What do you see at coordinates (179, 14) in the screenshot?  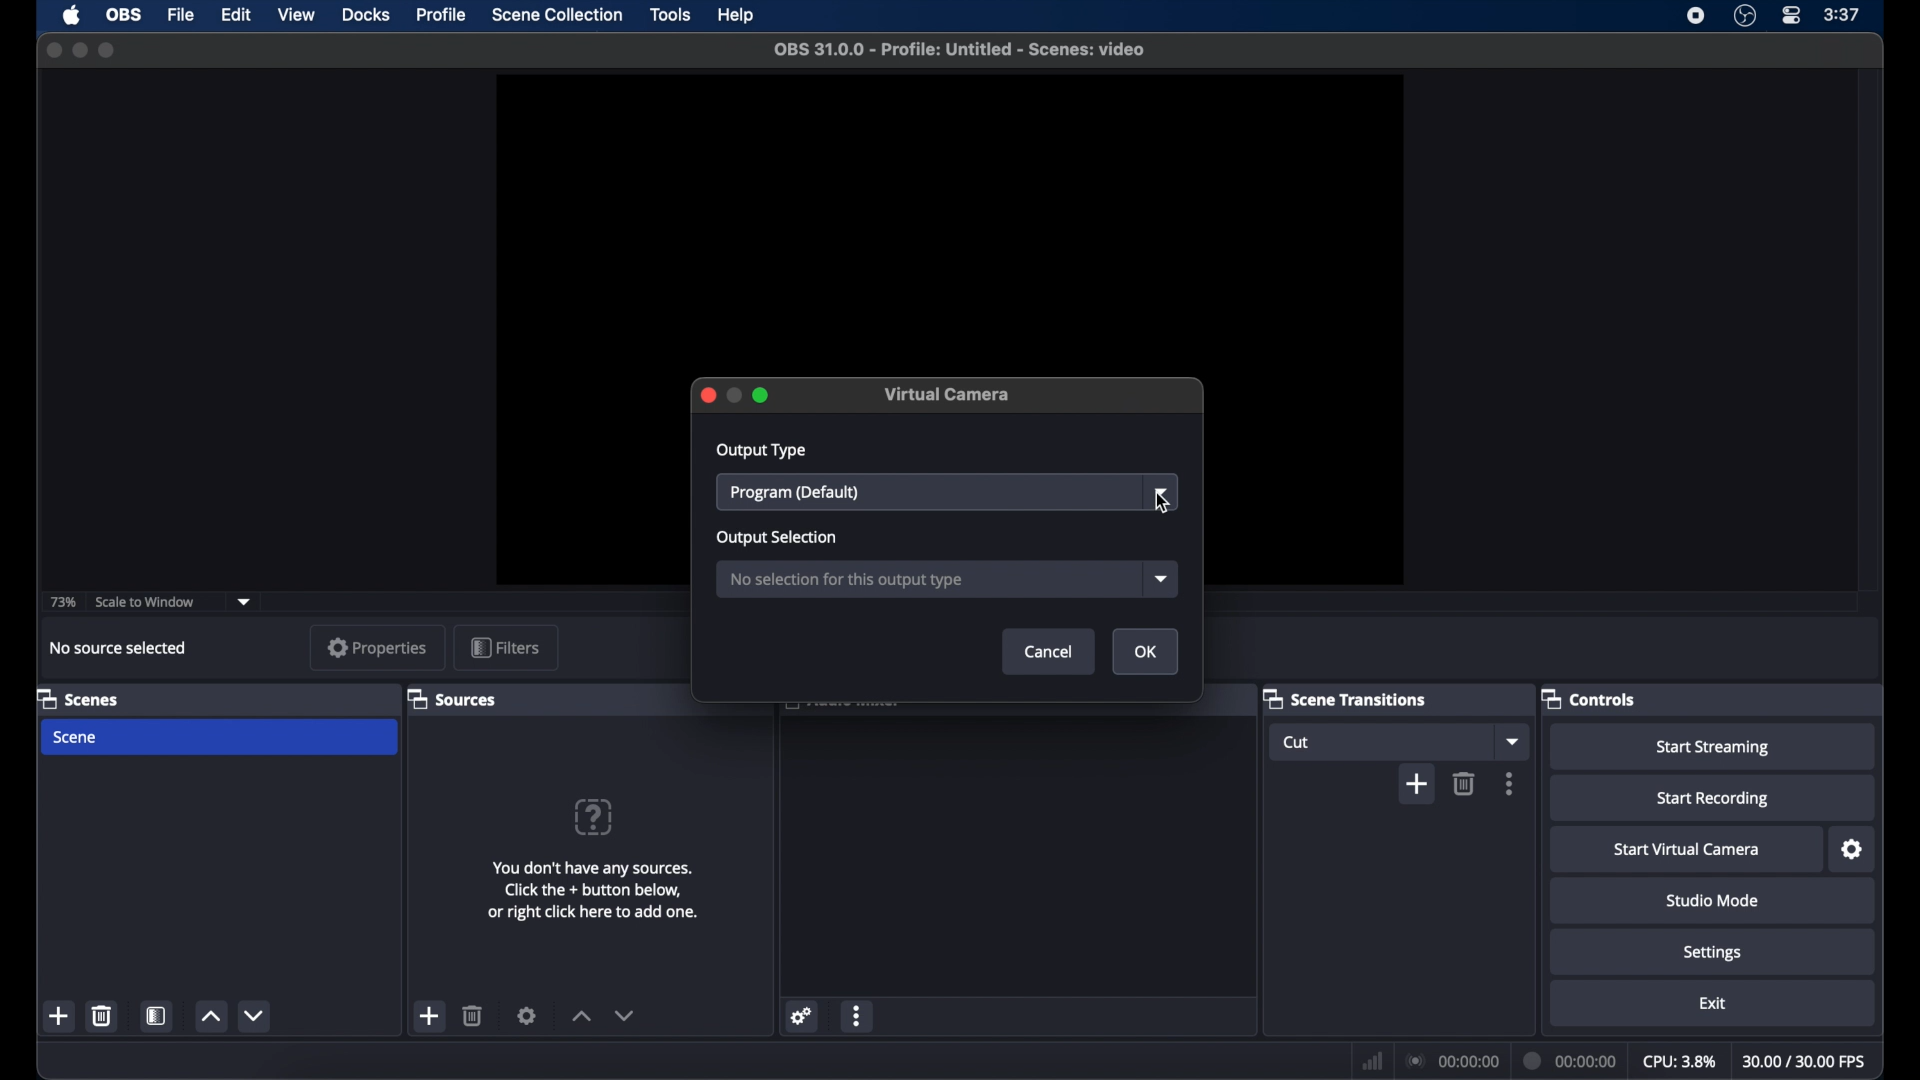 I see `file` at bounding box center [179, 14].